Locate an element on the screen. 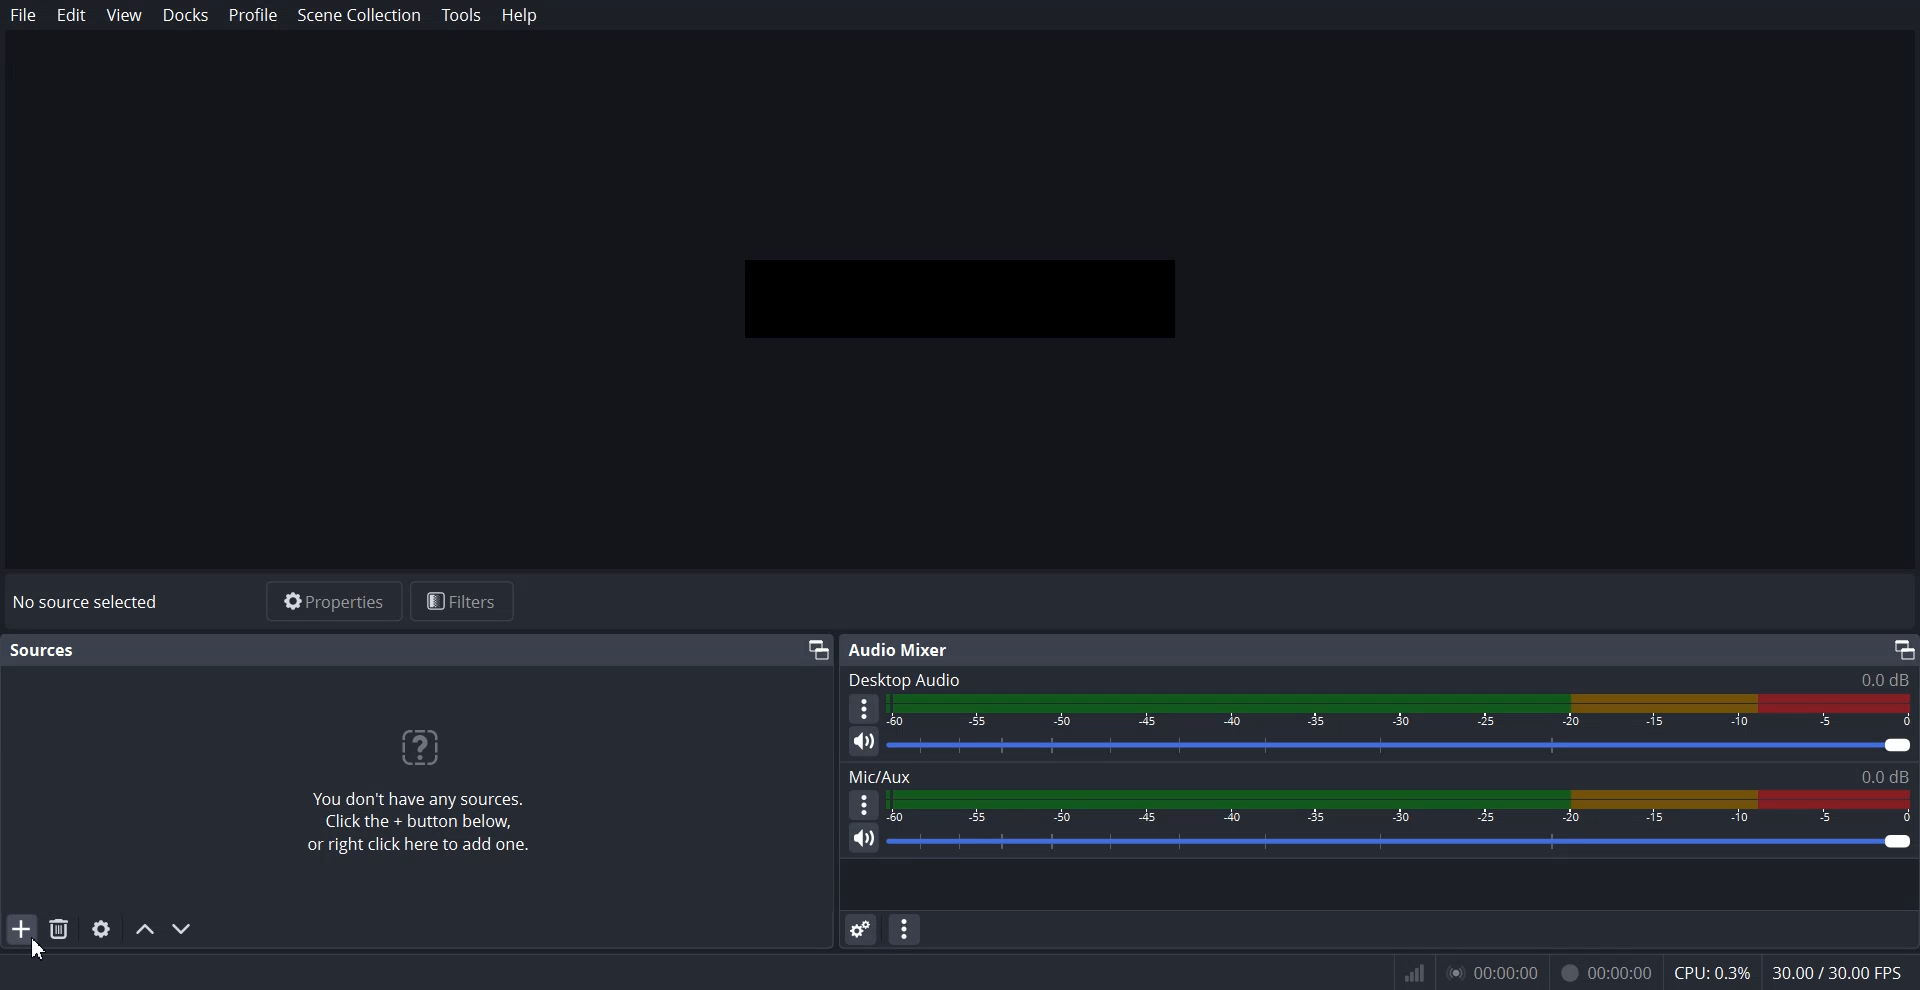  Help is located at coordinates (519, 15).